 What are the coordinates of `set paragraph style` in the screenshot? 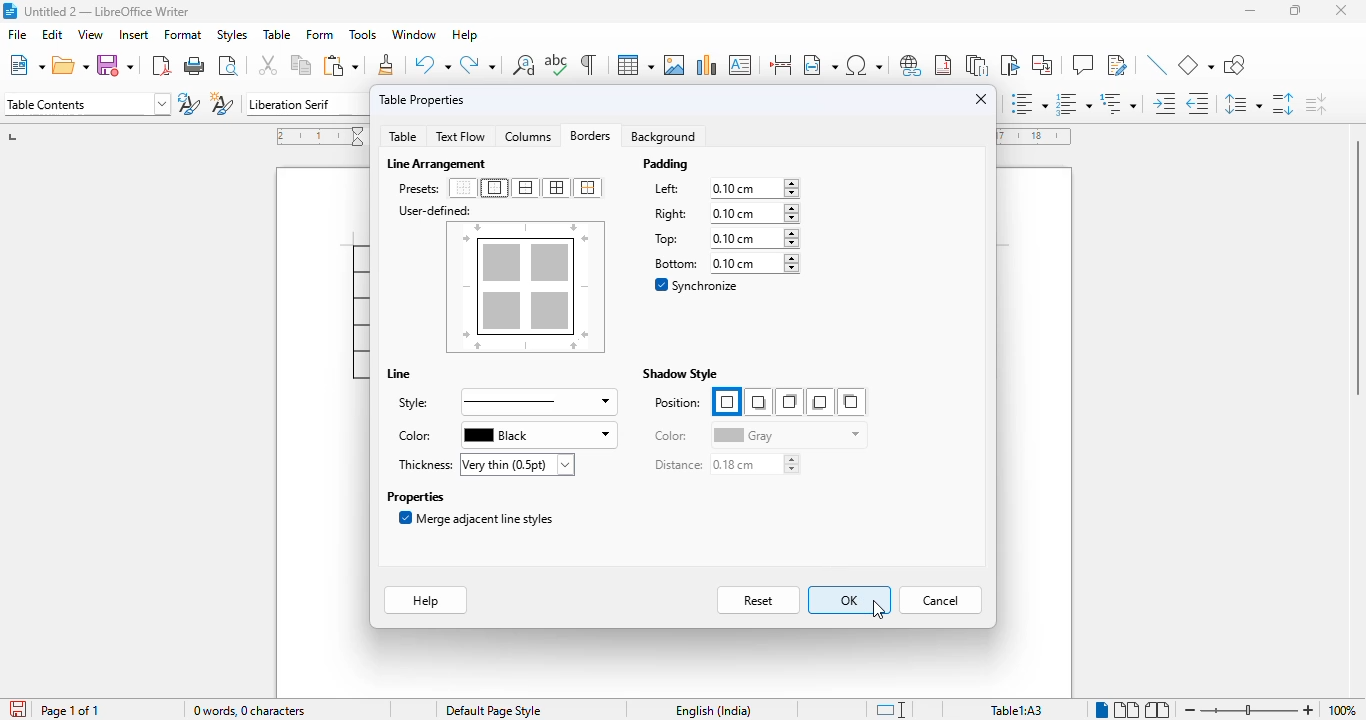 It's located at (87, 104).